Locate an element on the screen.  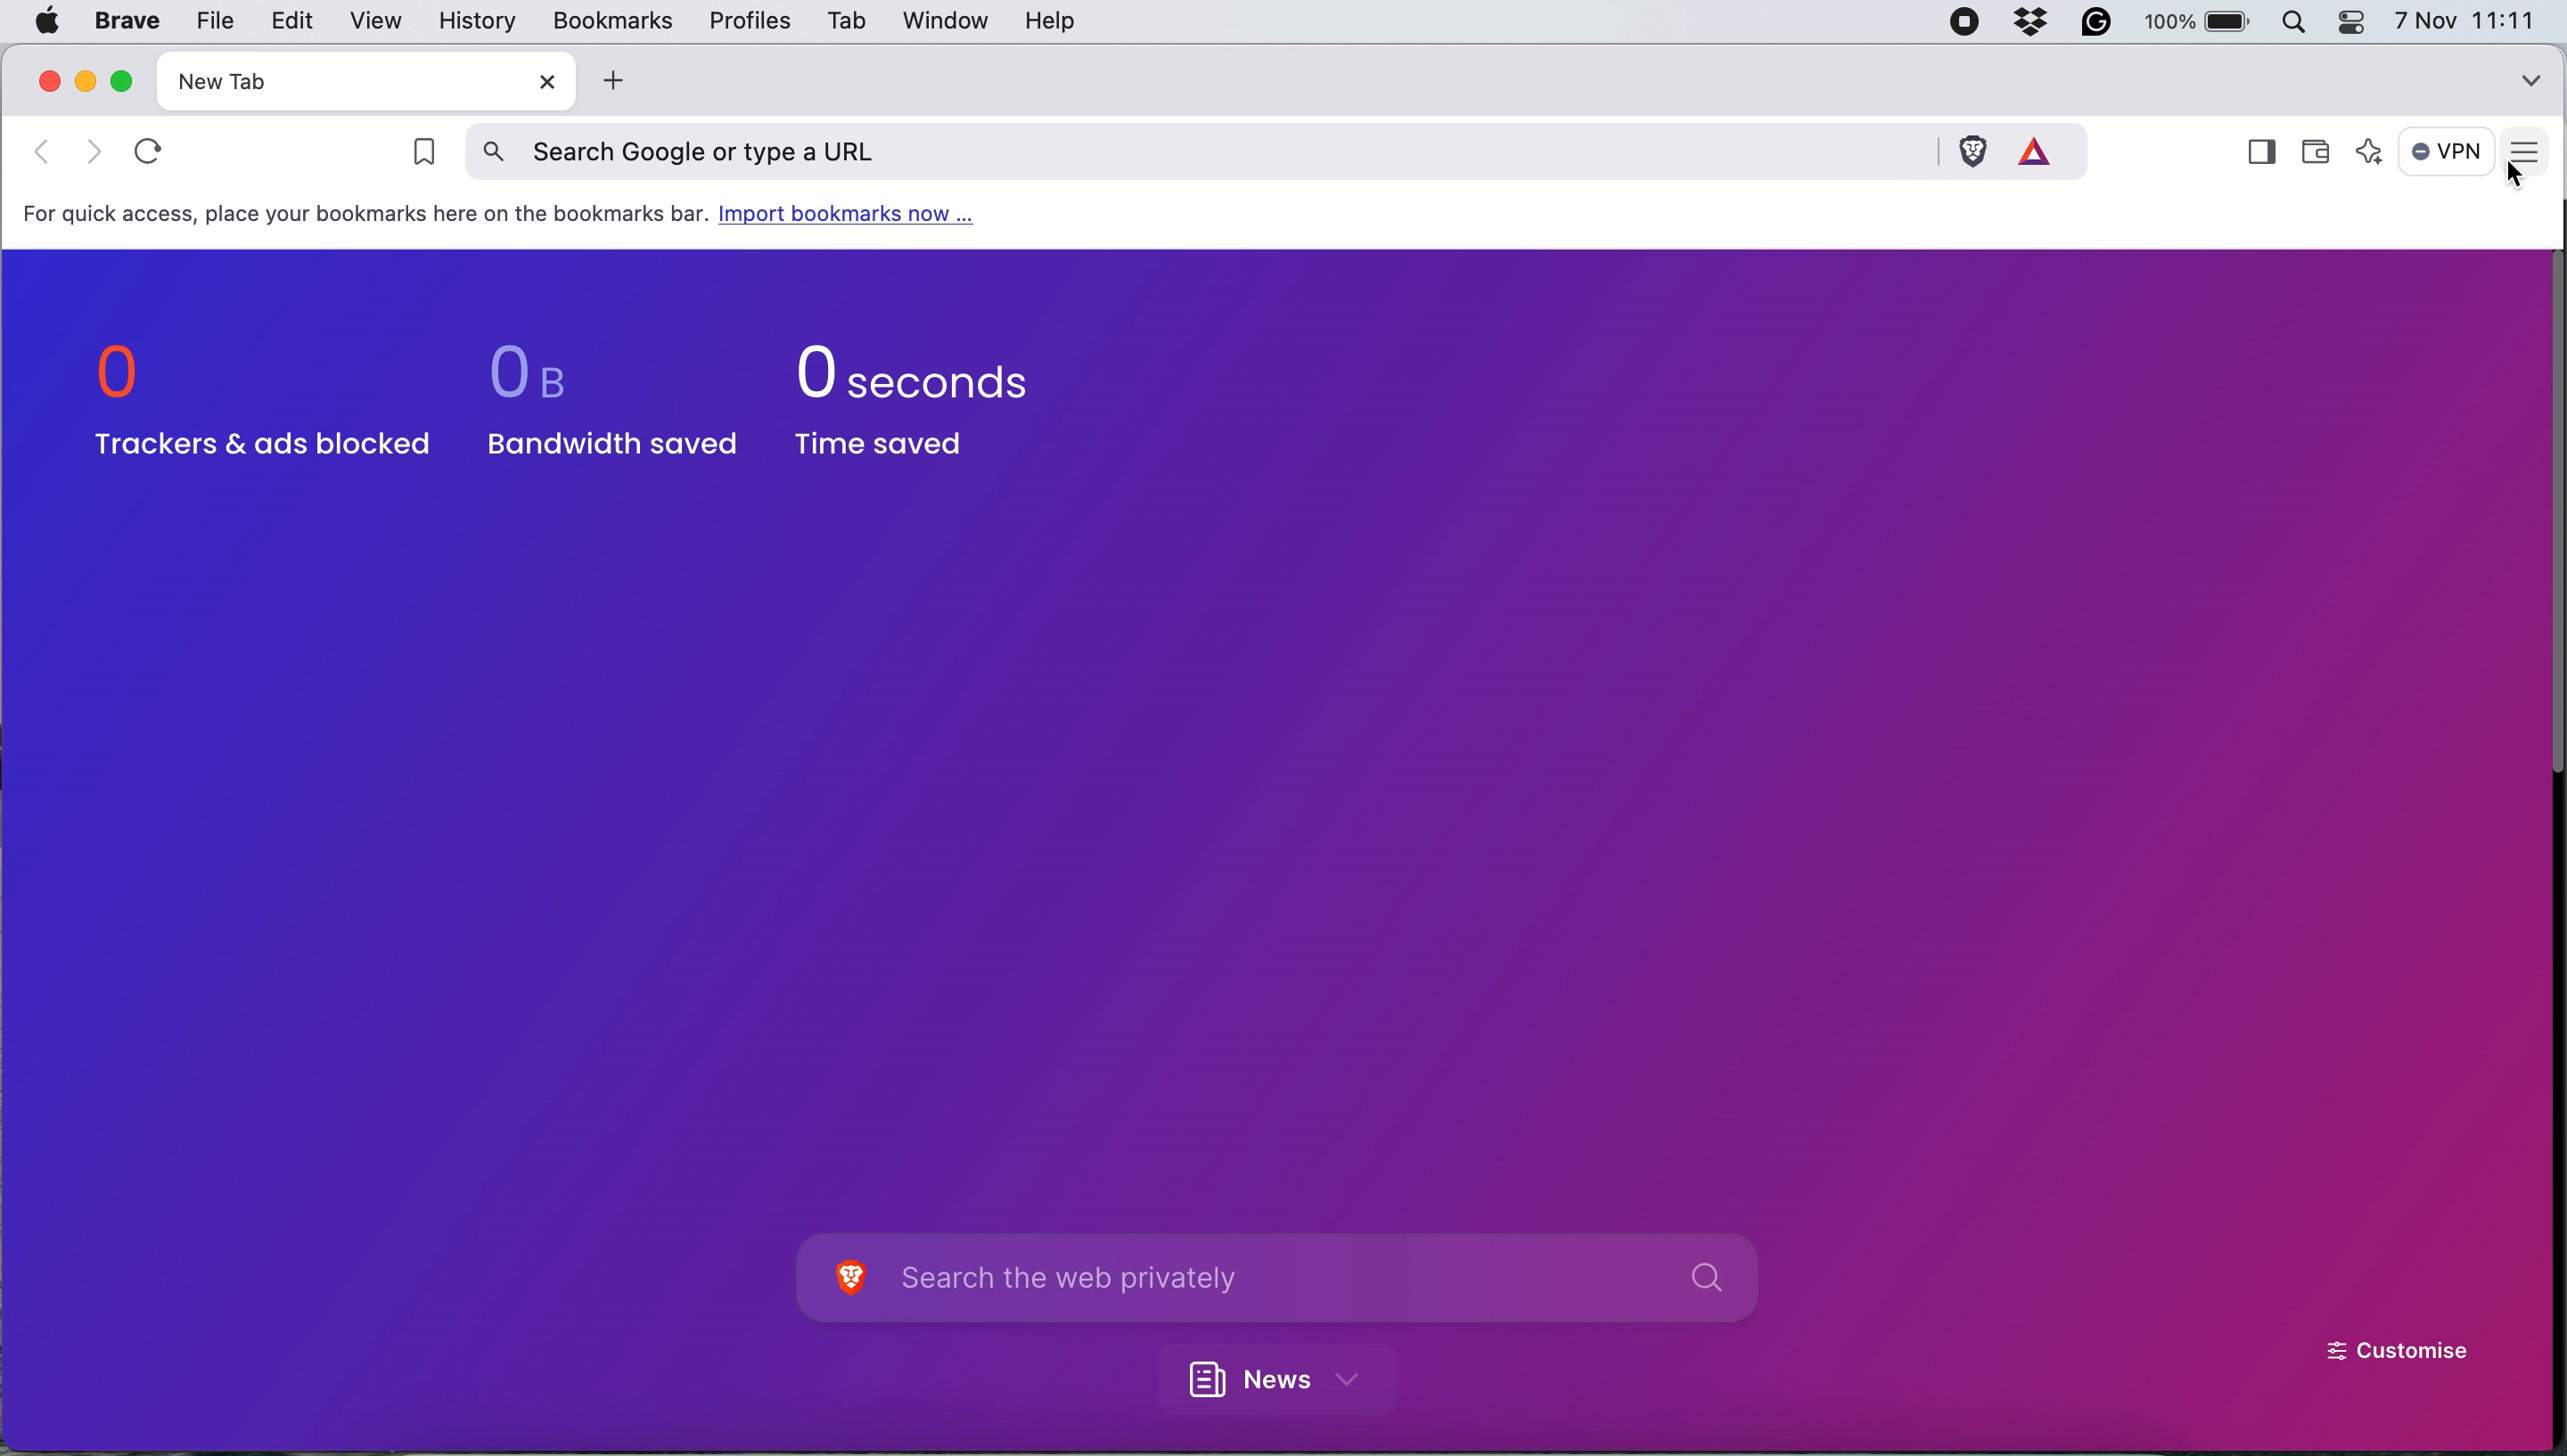
o b bandwidth saved is located at coordinates (601, 396).